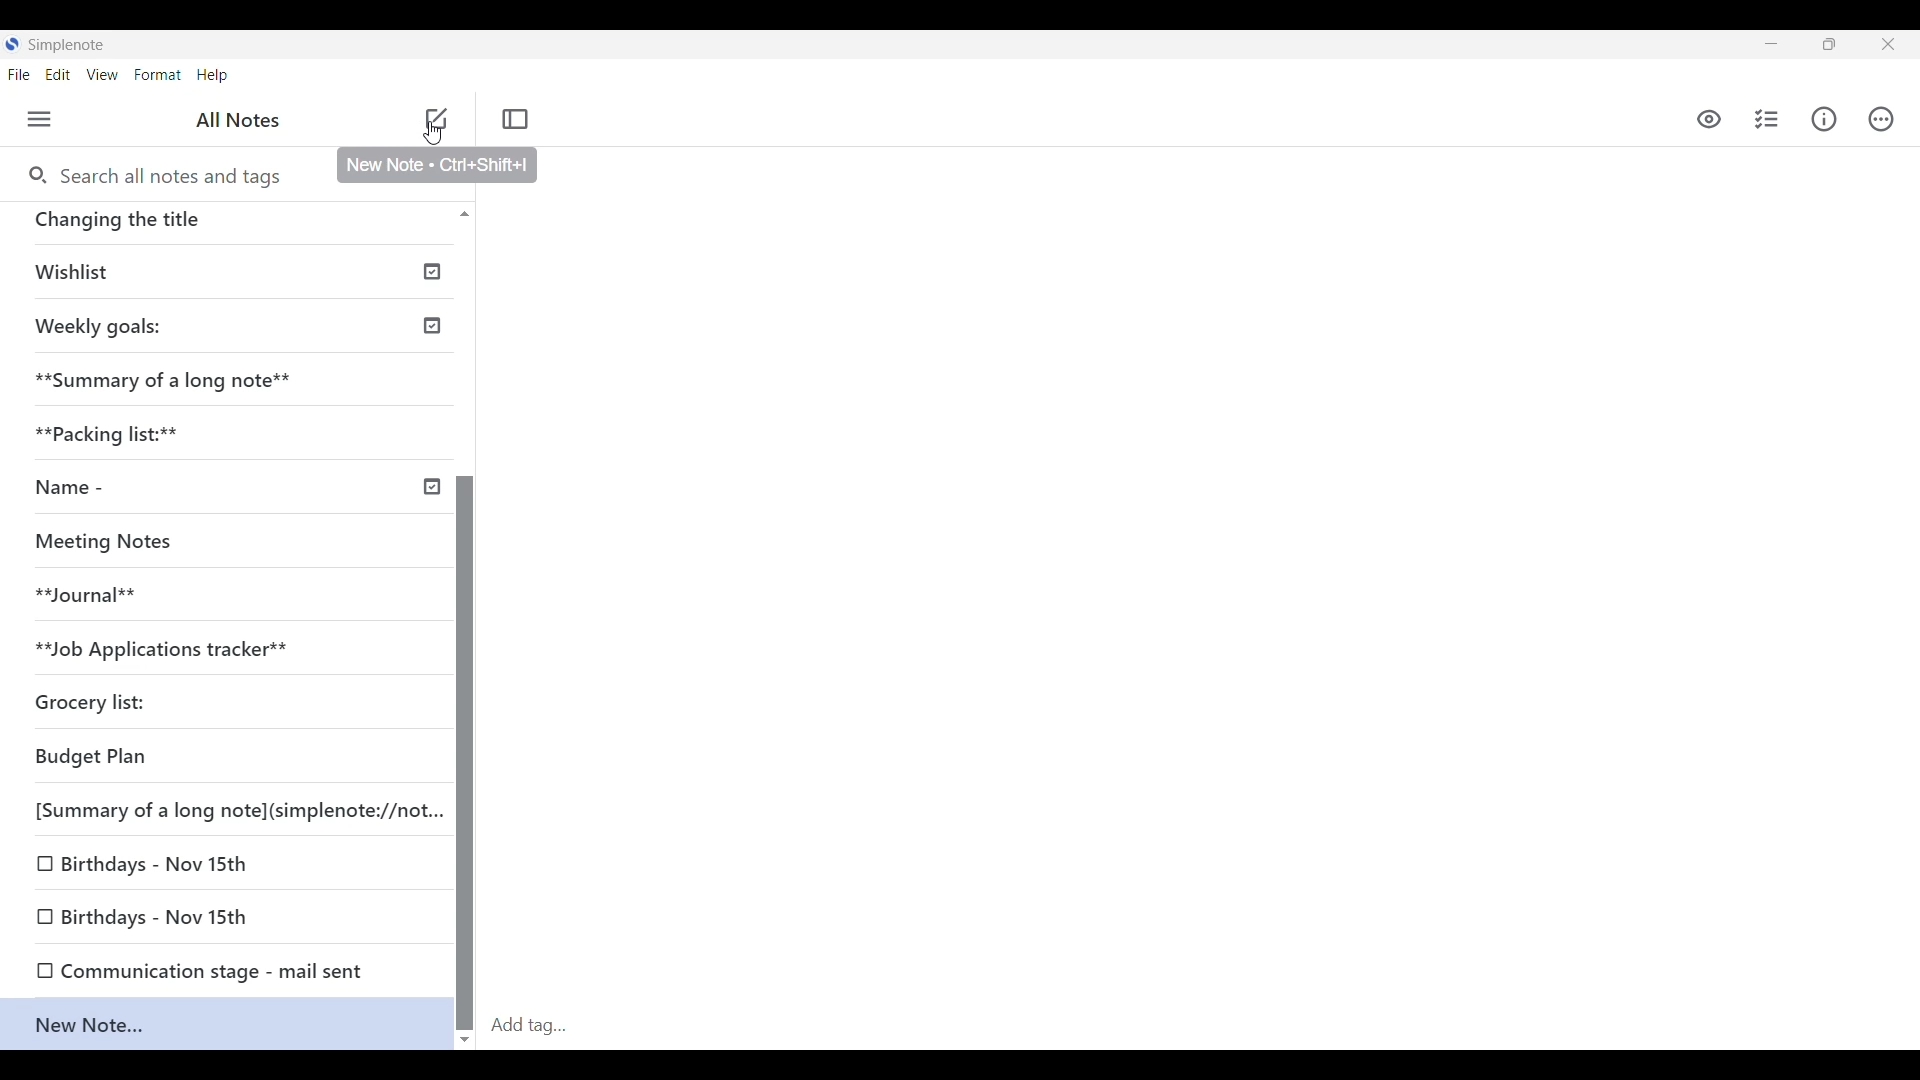 The height and width of the screenshot is (1080, 1920). I want to click on Name, so click(64, 486).